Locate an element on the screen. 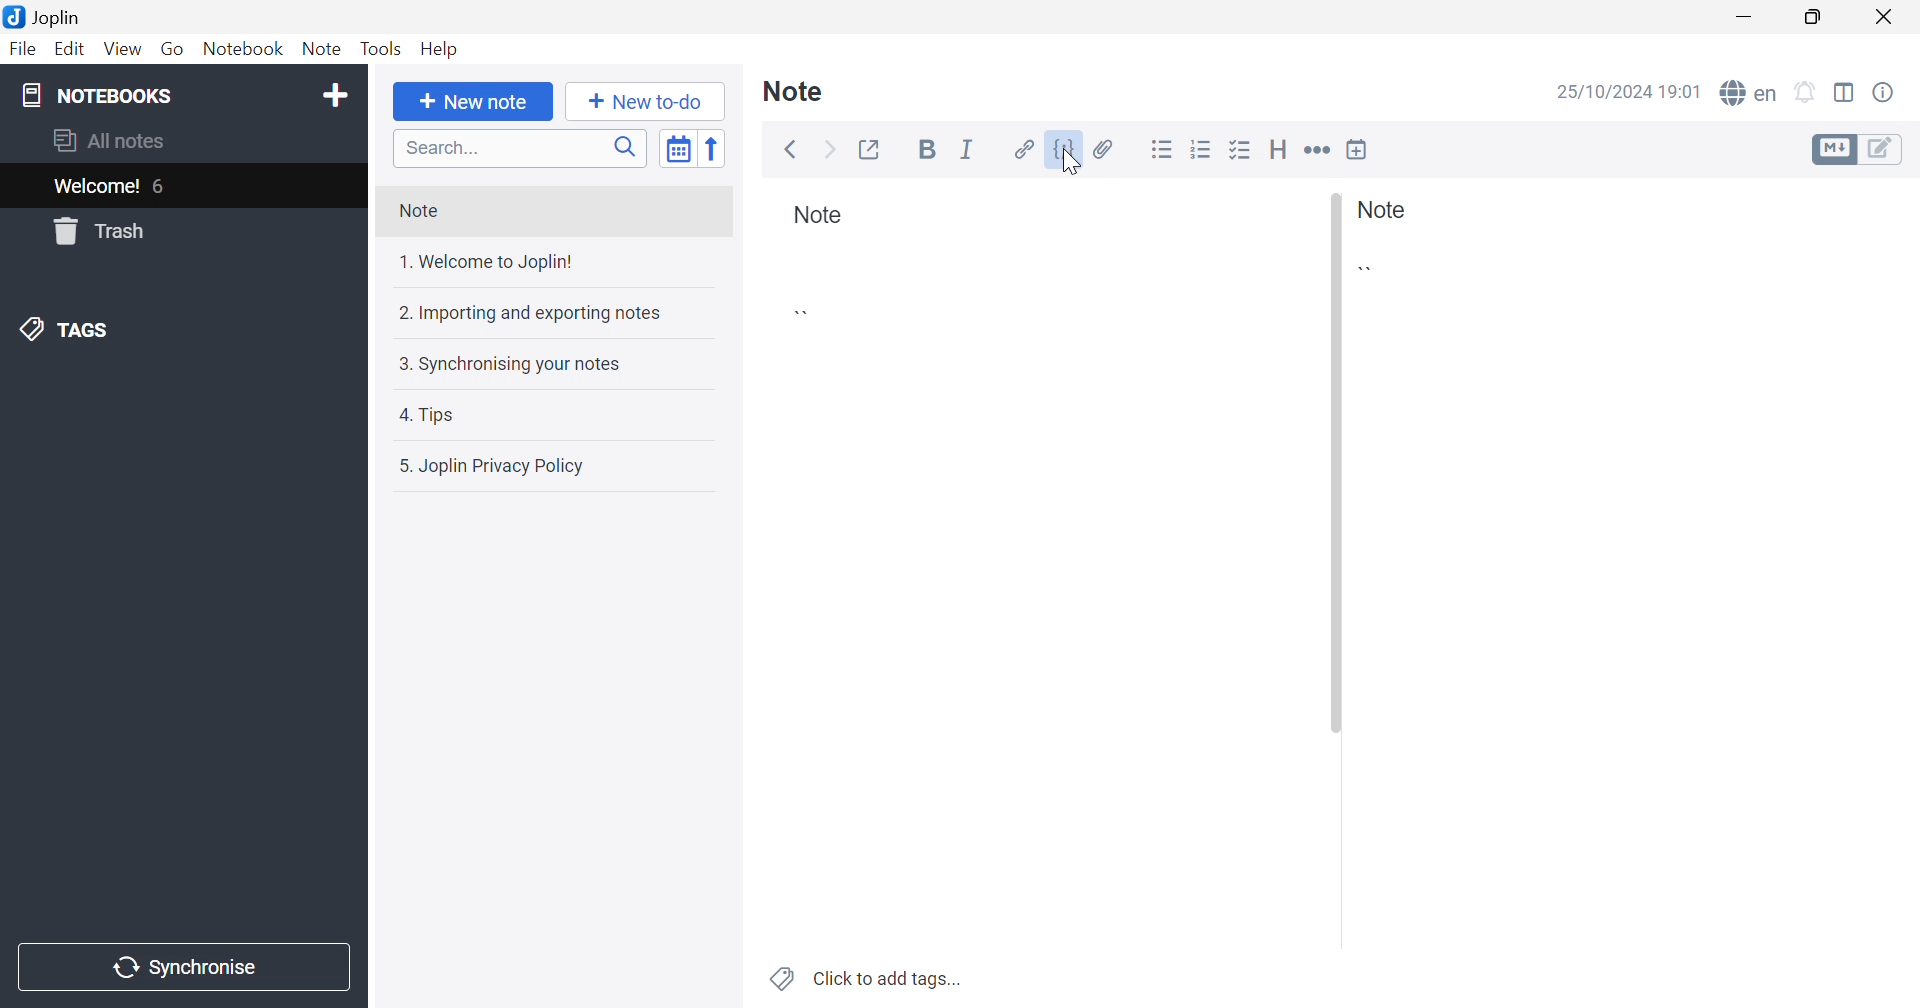 The image size is (1920, 1008). Tags is located at coordinates (70, 329).